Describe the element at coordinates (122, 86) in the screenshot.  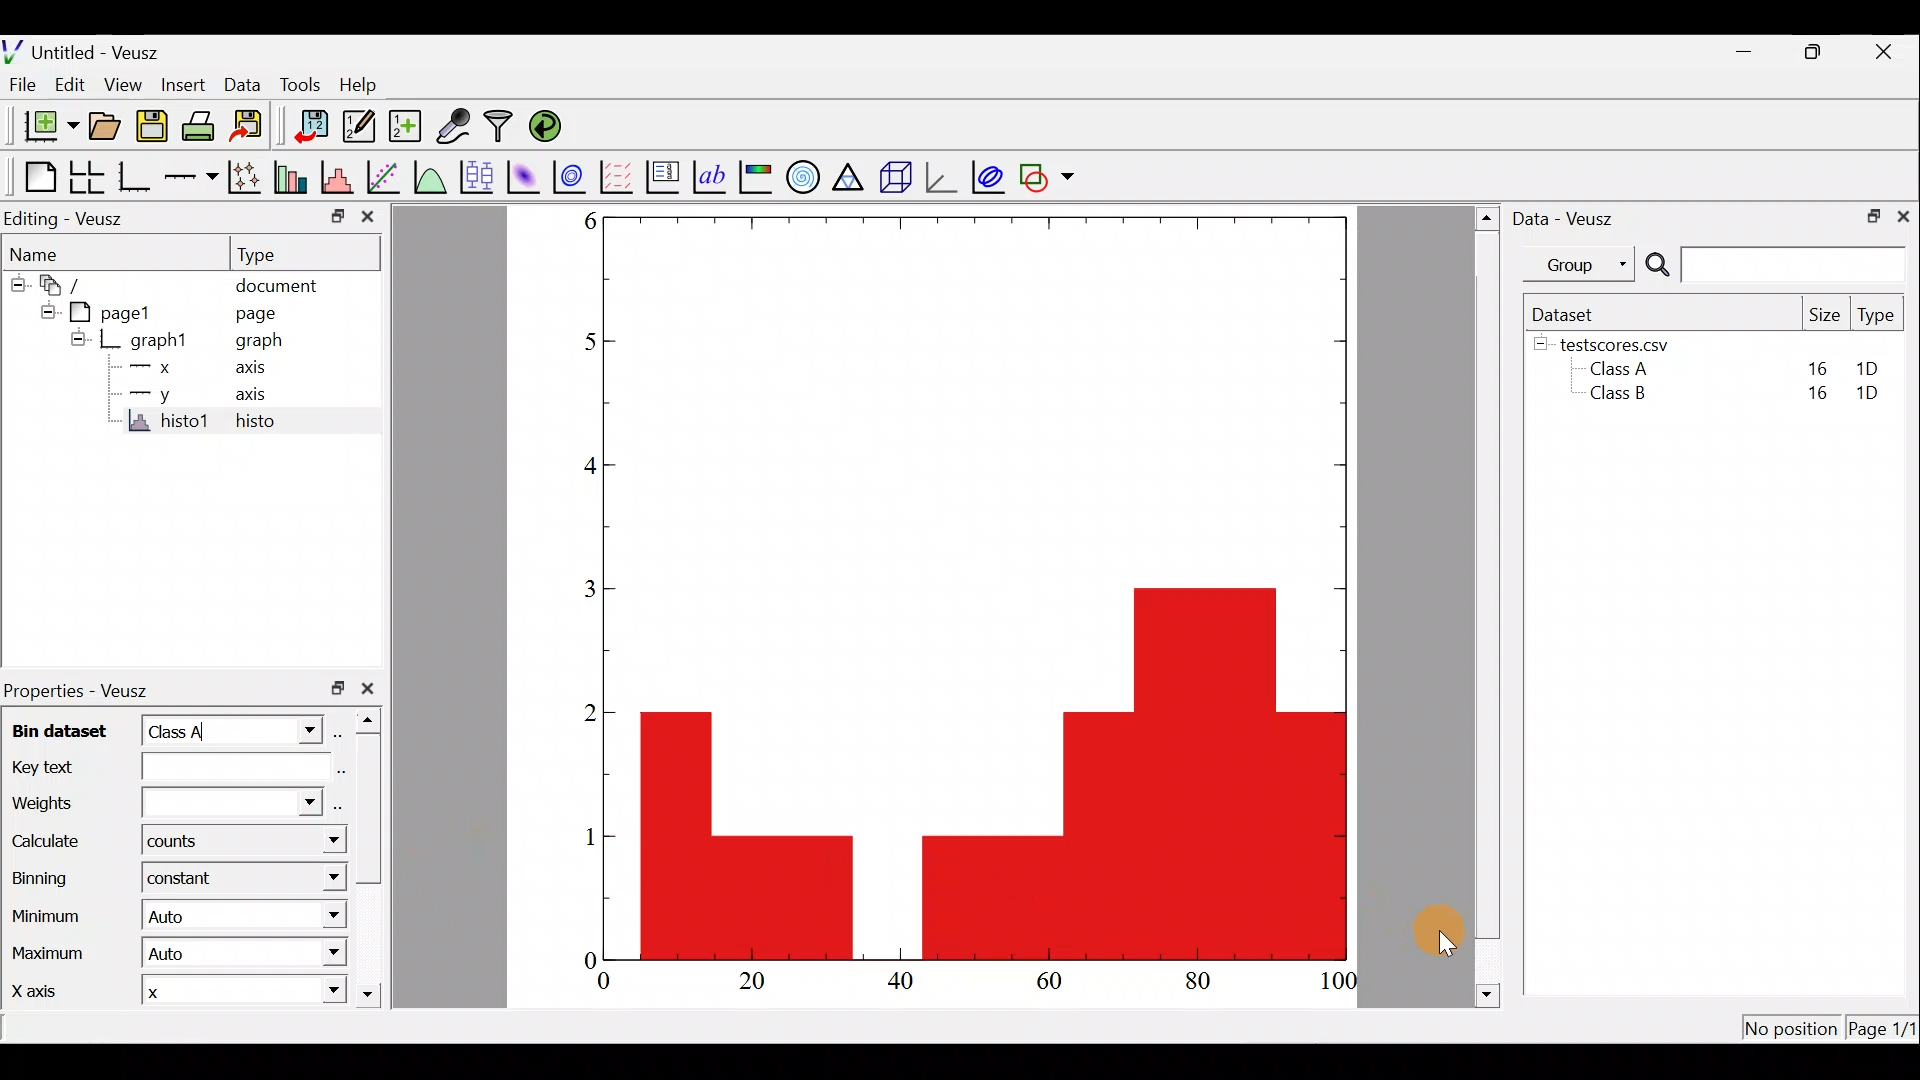
I see `View` at that location.